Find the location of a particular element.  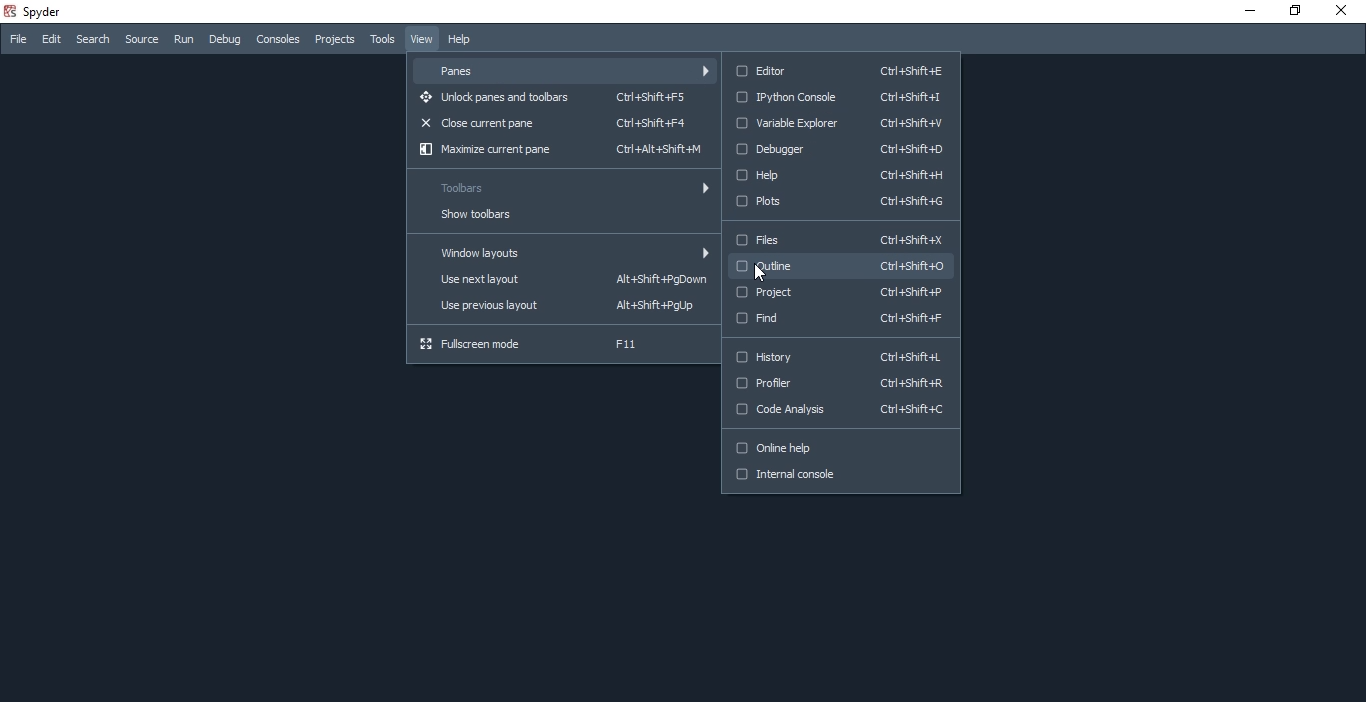

Project is located at coordinates (840, 294).